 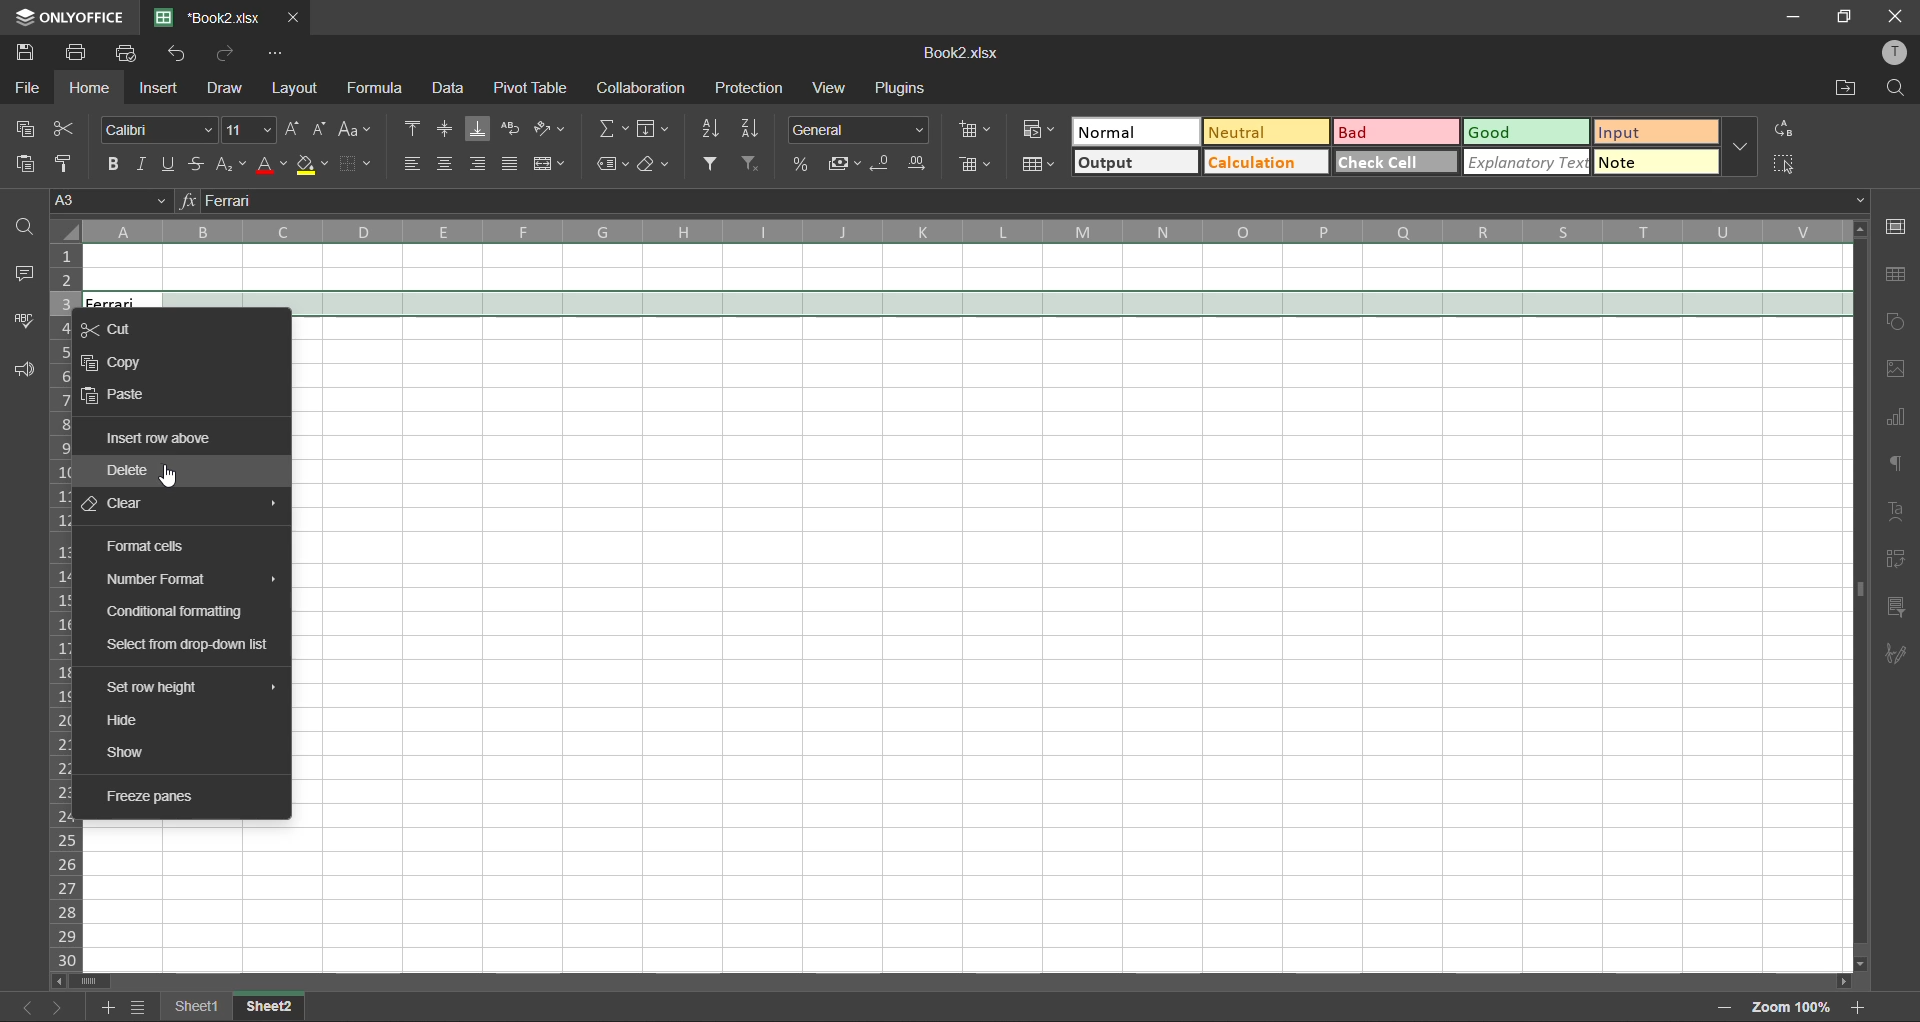 I want to click on file, so click(x=29, y=88).